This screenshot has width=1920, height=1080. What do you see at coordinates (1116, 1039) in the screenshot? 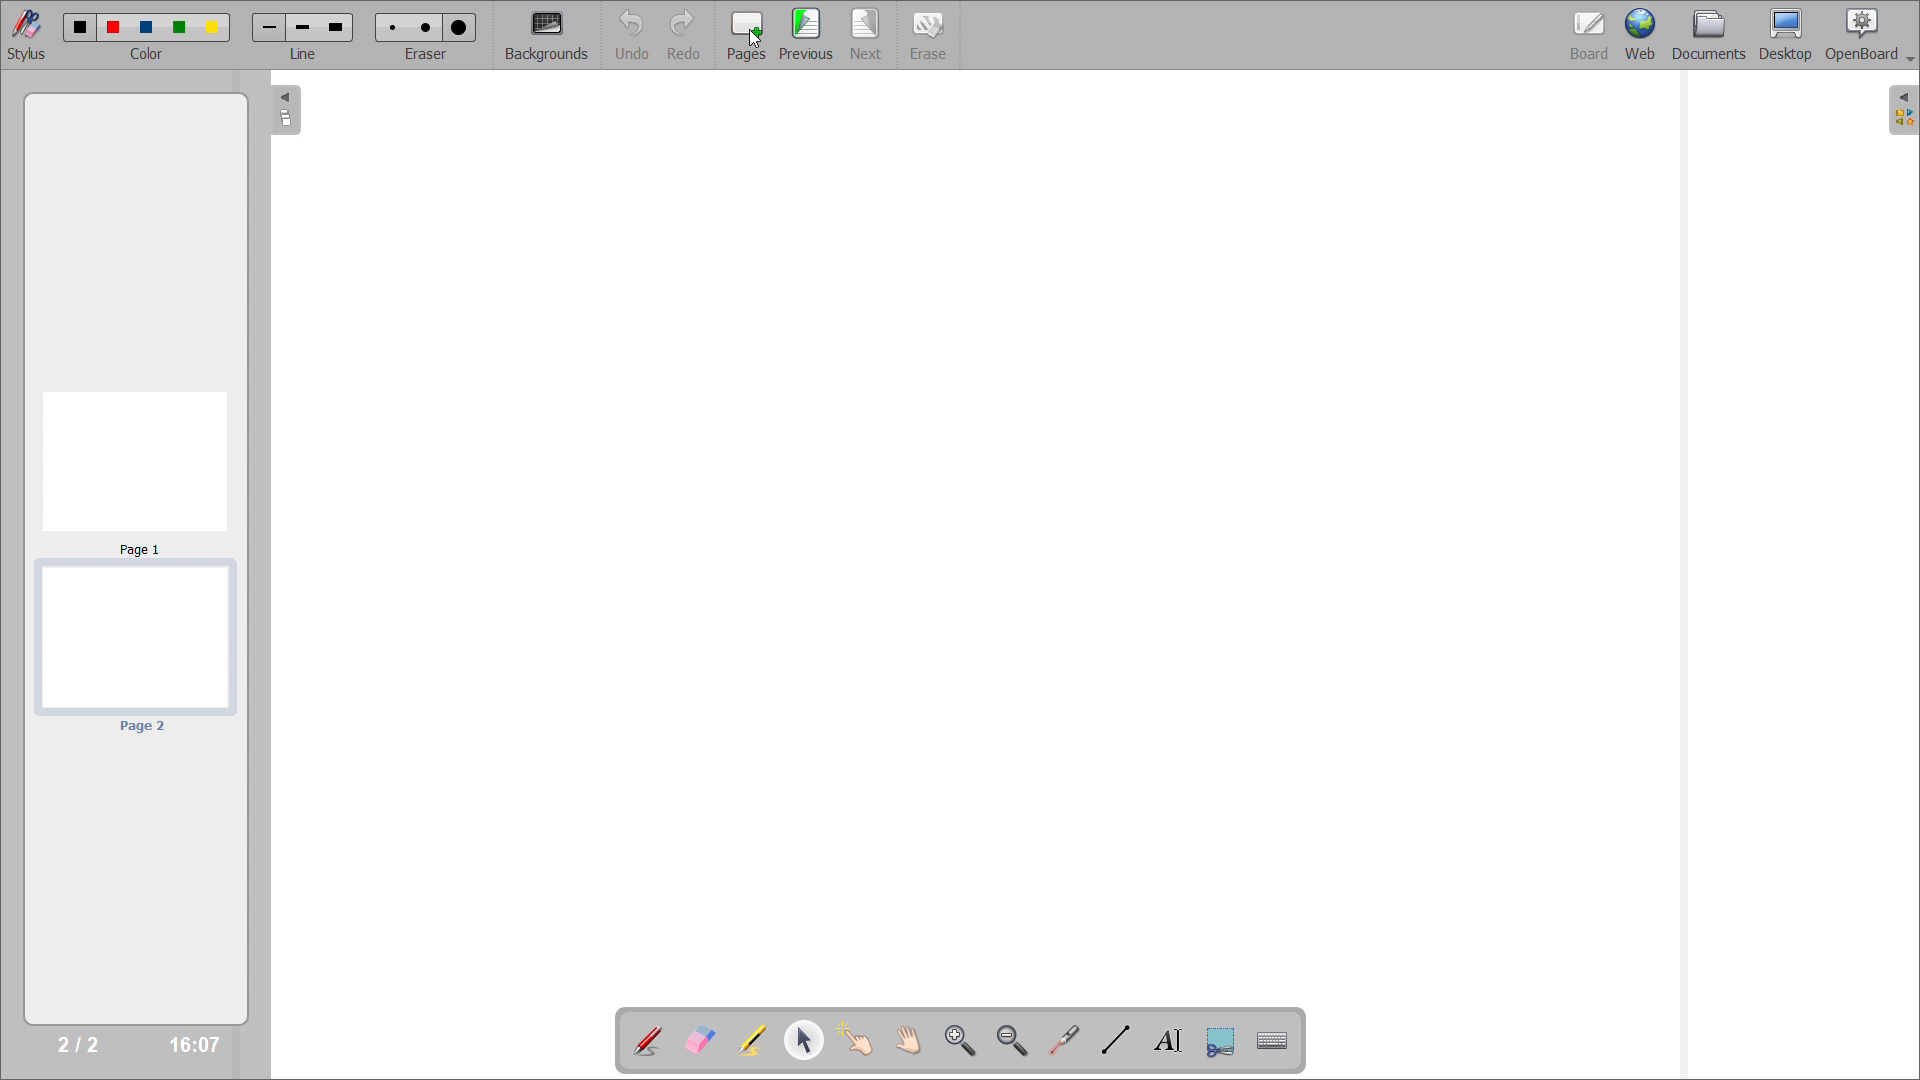
I see `draw line` at bounding box center [1116, 1039].